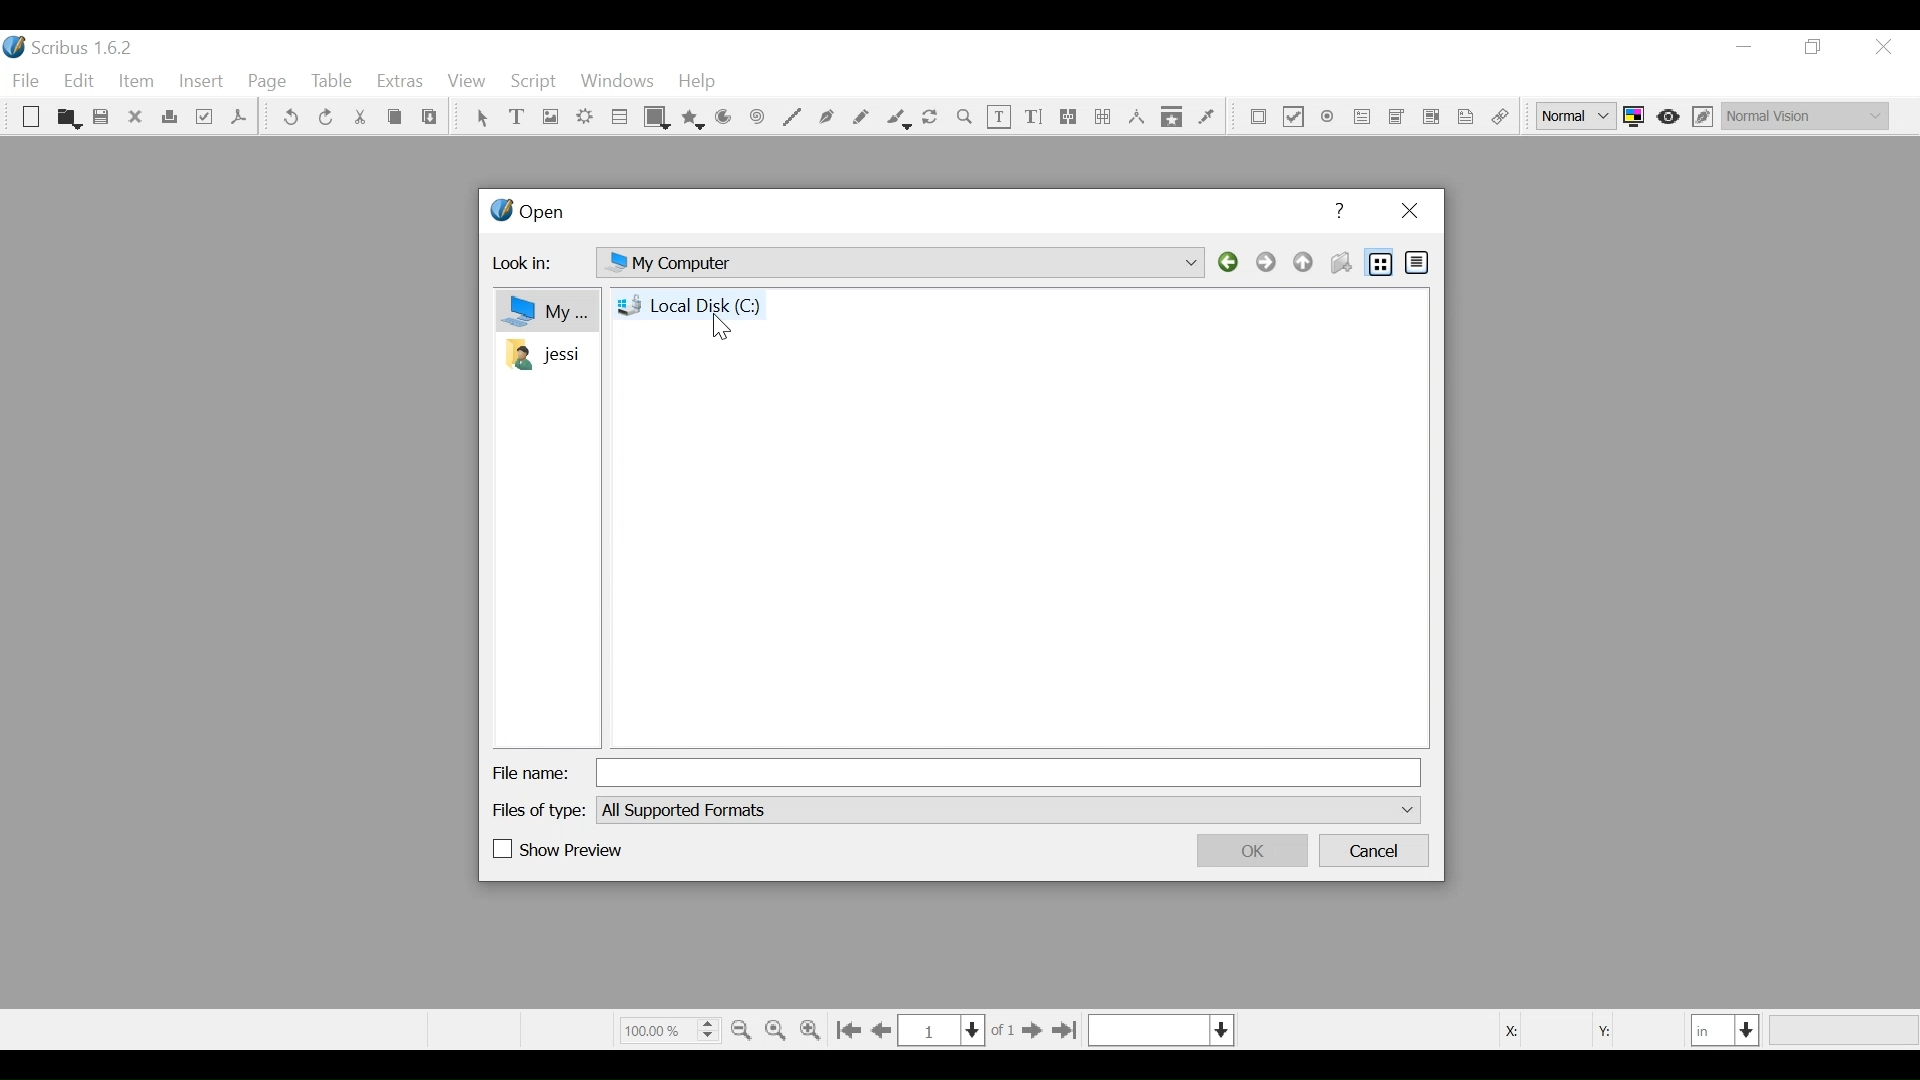  What do you see at coordinates (1670, 116) in the screenshot?
I see `Toggle focus` at bounding box center [1670, 116].